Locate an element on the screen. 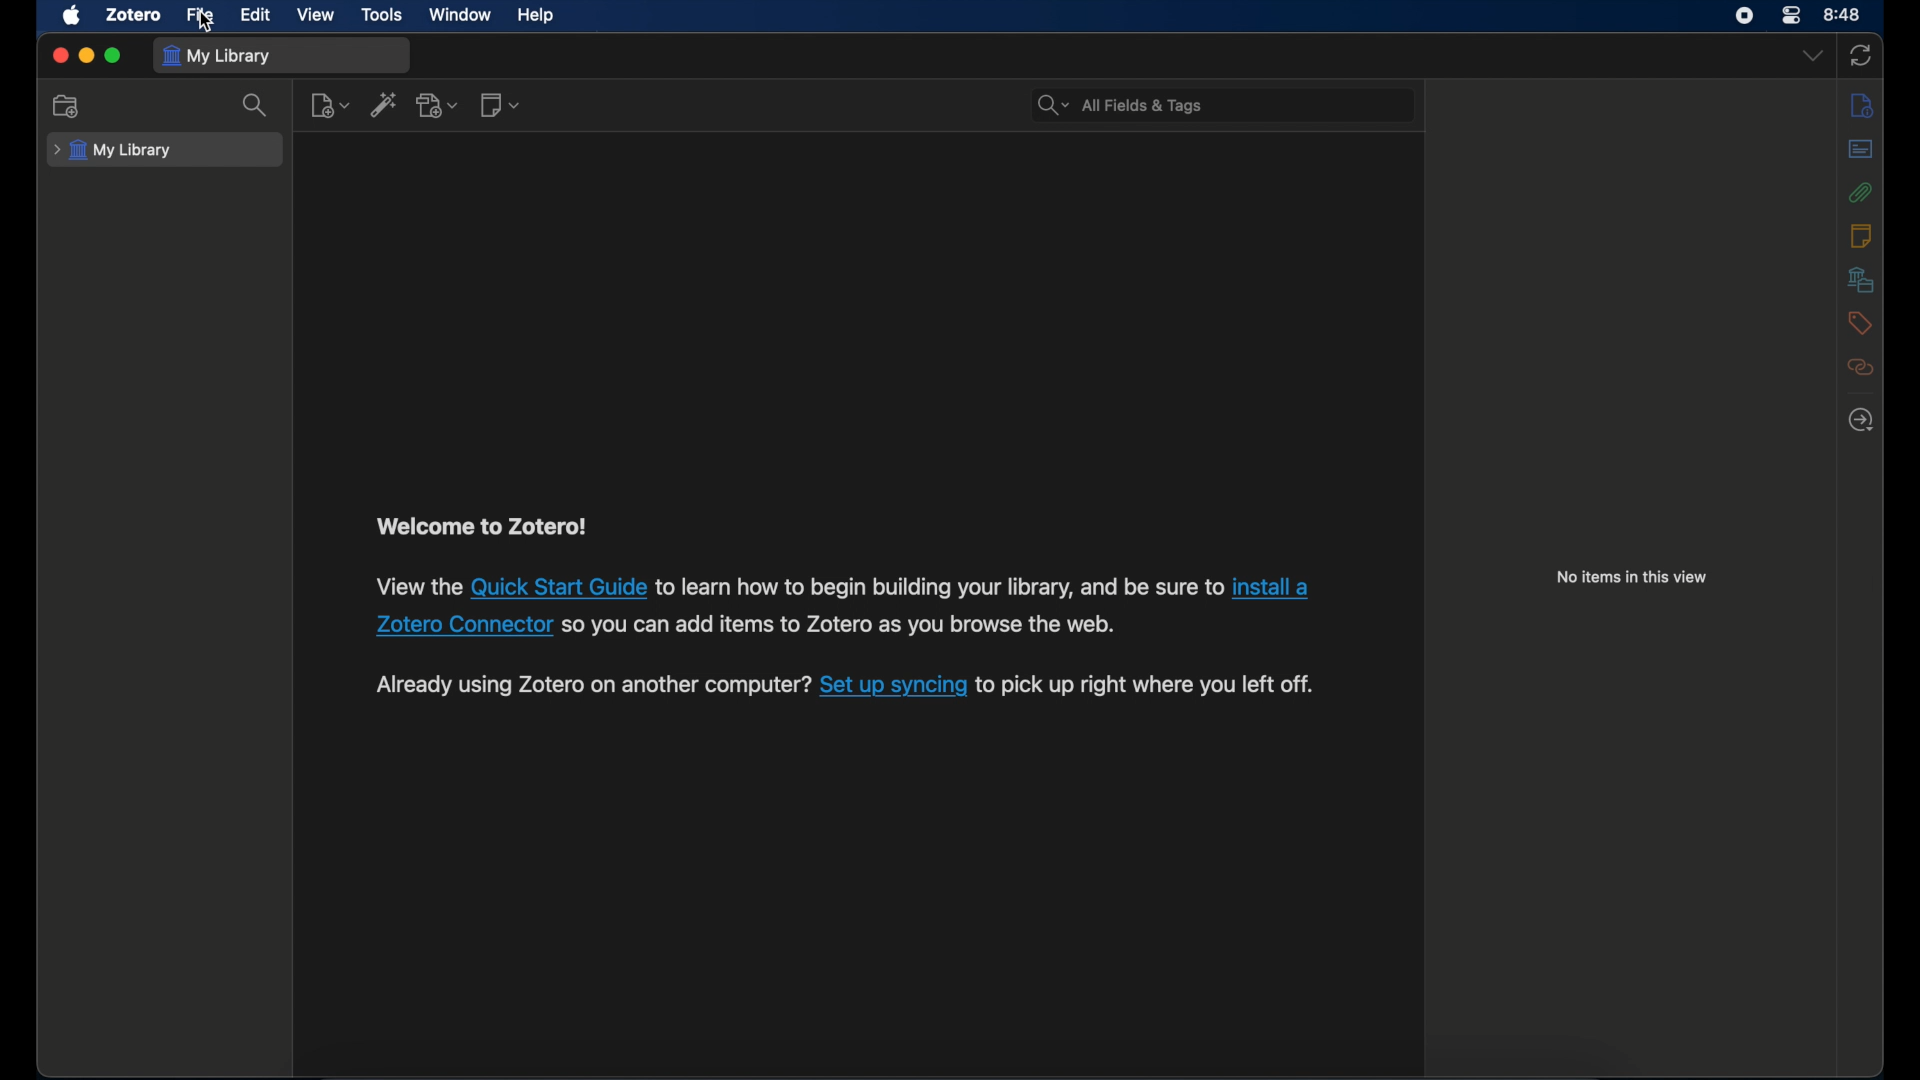  file is located at coordinates (199, 16).